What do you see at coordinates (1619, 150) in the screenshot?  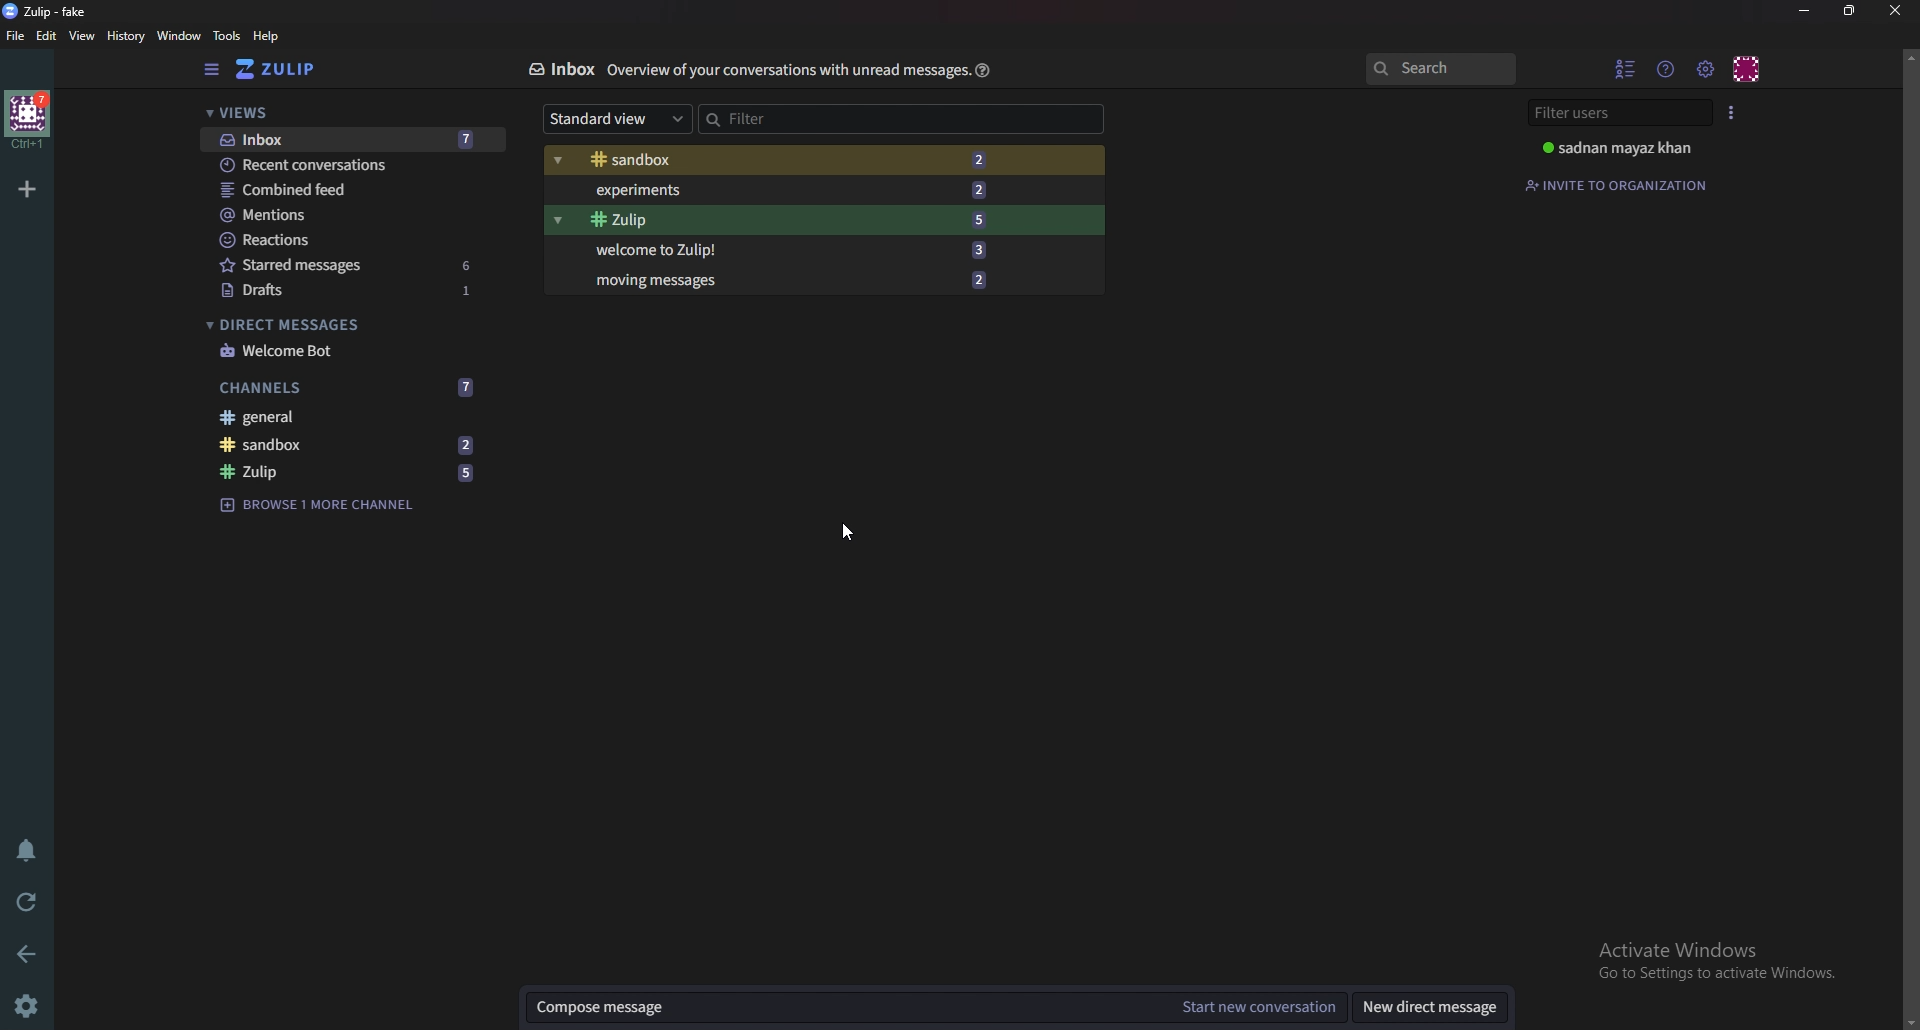 I see `sadnan mayaz khan` at bounding box center [1619, 150].